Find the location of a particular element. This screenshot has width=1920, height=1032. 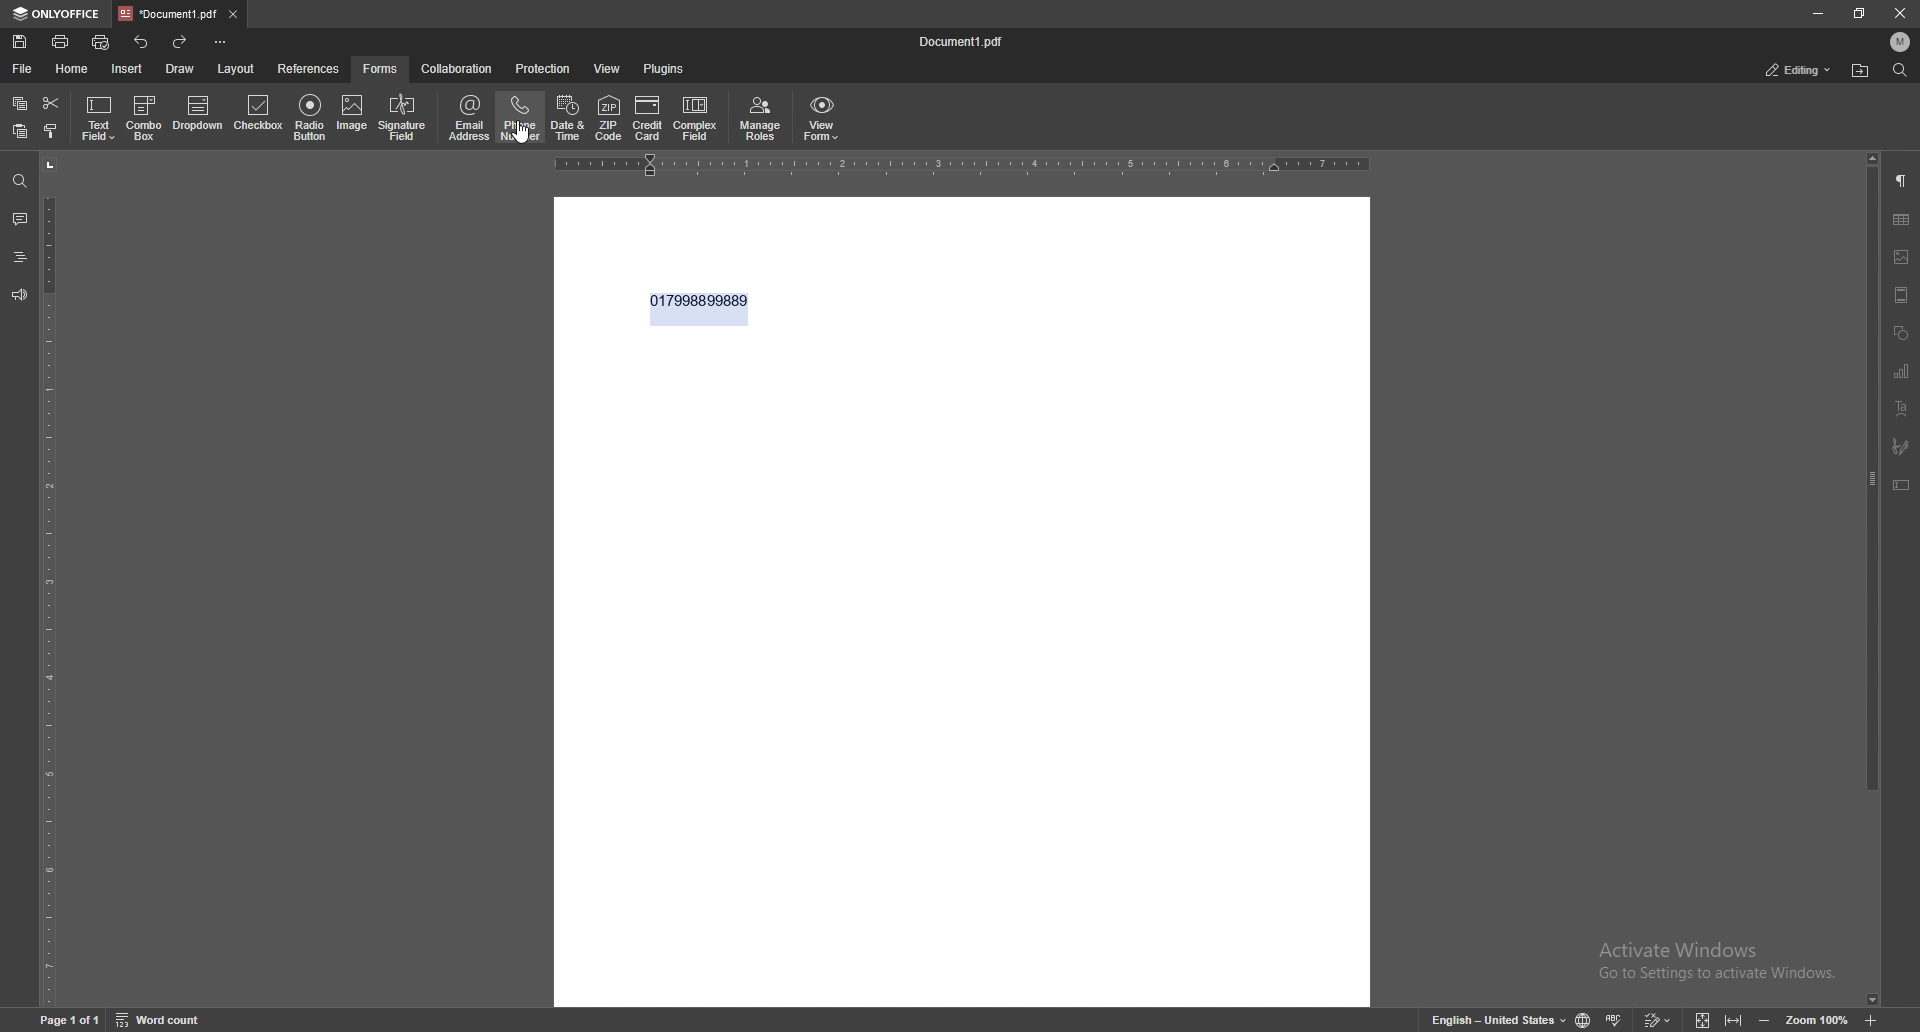

quickprint is located at coordinates (101, 43).